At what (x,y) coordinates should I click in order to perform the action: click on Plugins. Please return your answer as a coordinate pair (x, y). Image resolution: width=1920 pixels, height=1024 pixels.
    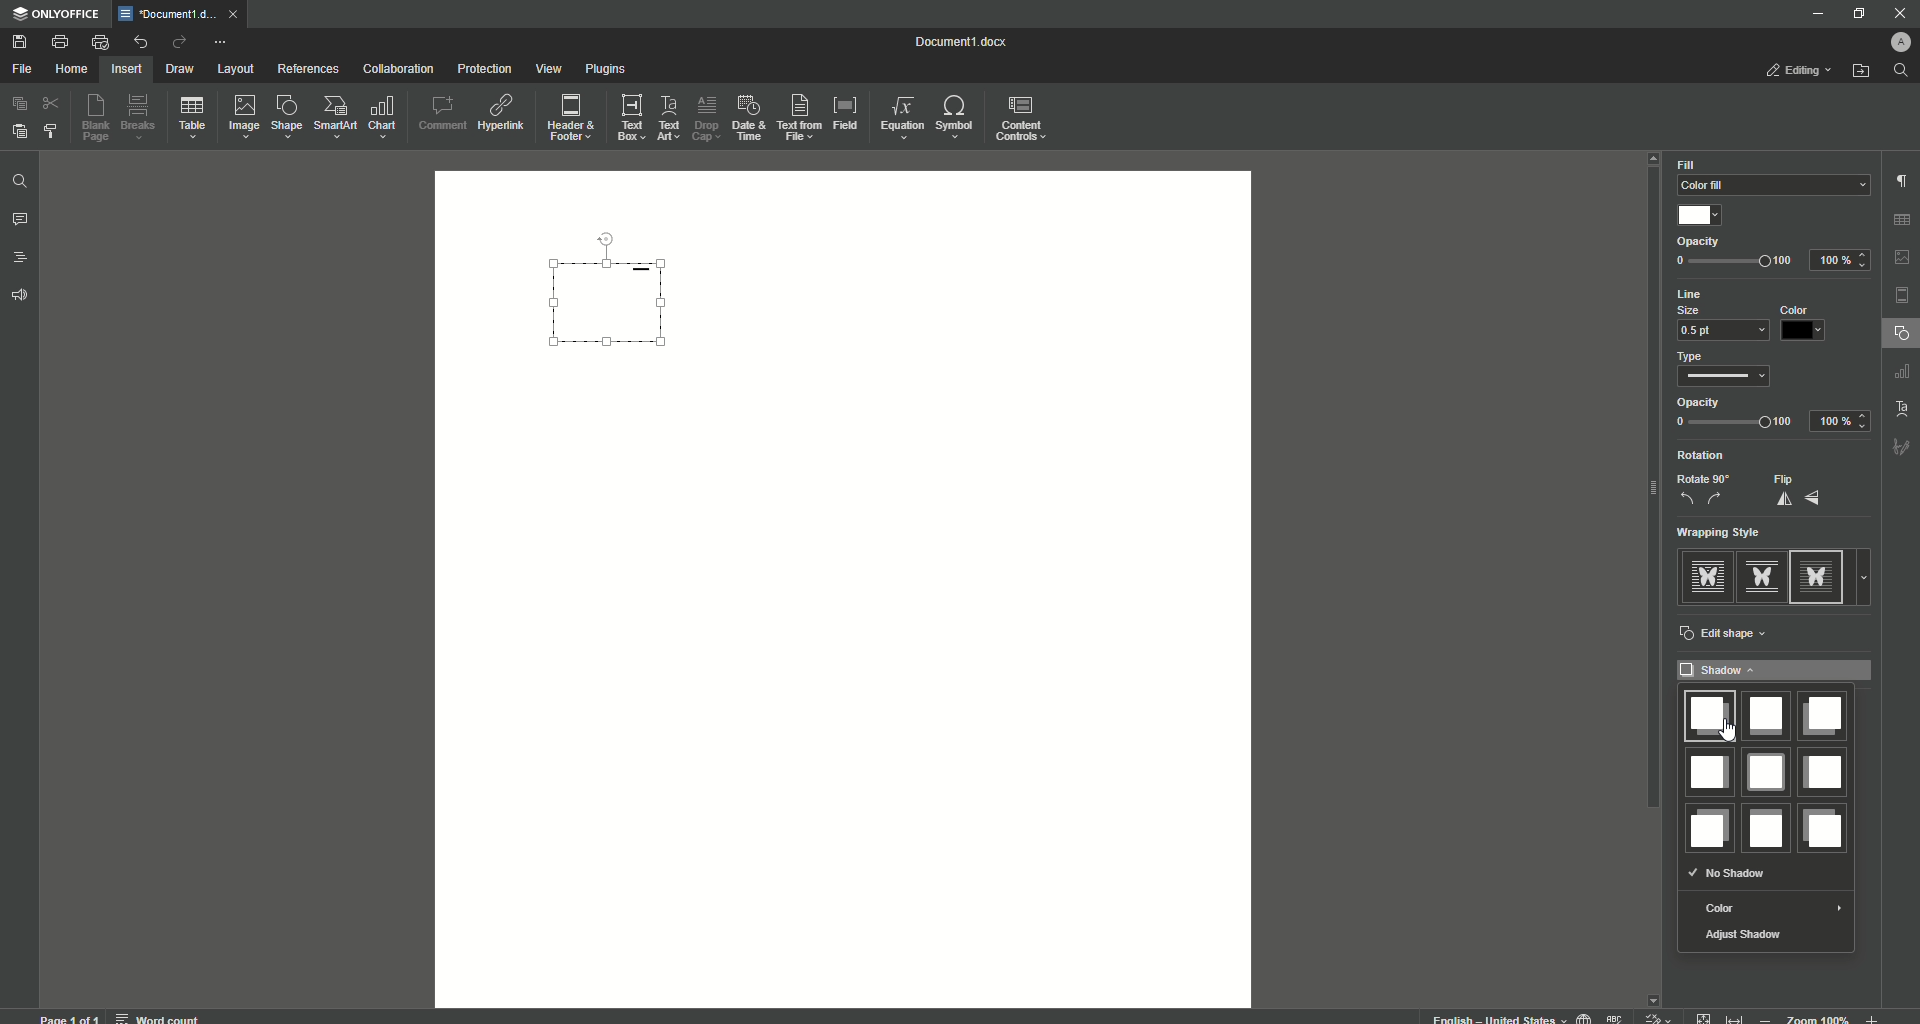
    Looking at the image, I should click on (607, 70).